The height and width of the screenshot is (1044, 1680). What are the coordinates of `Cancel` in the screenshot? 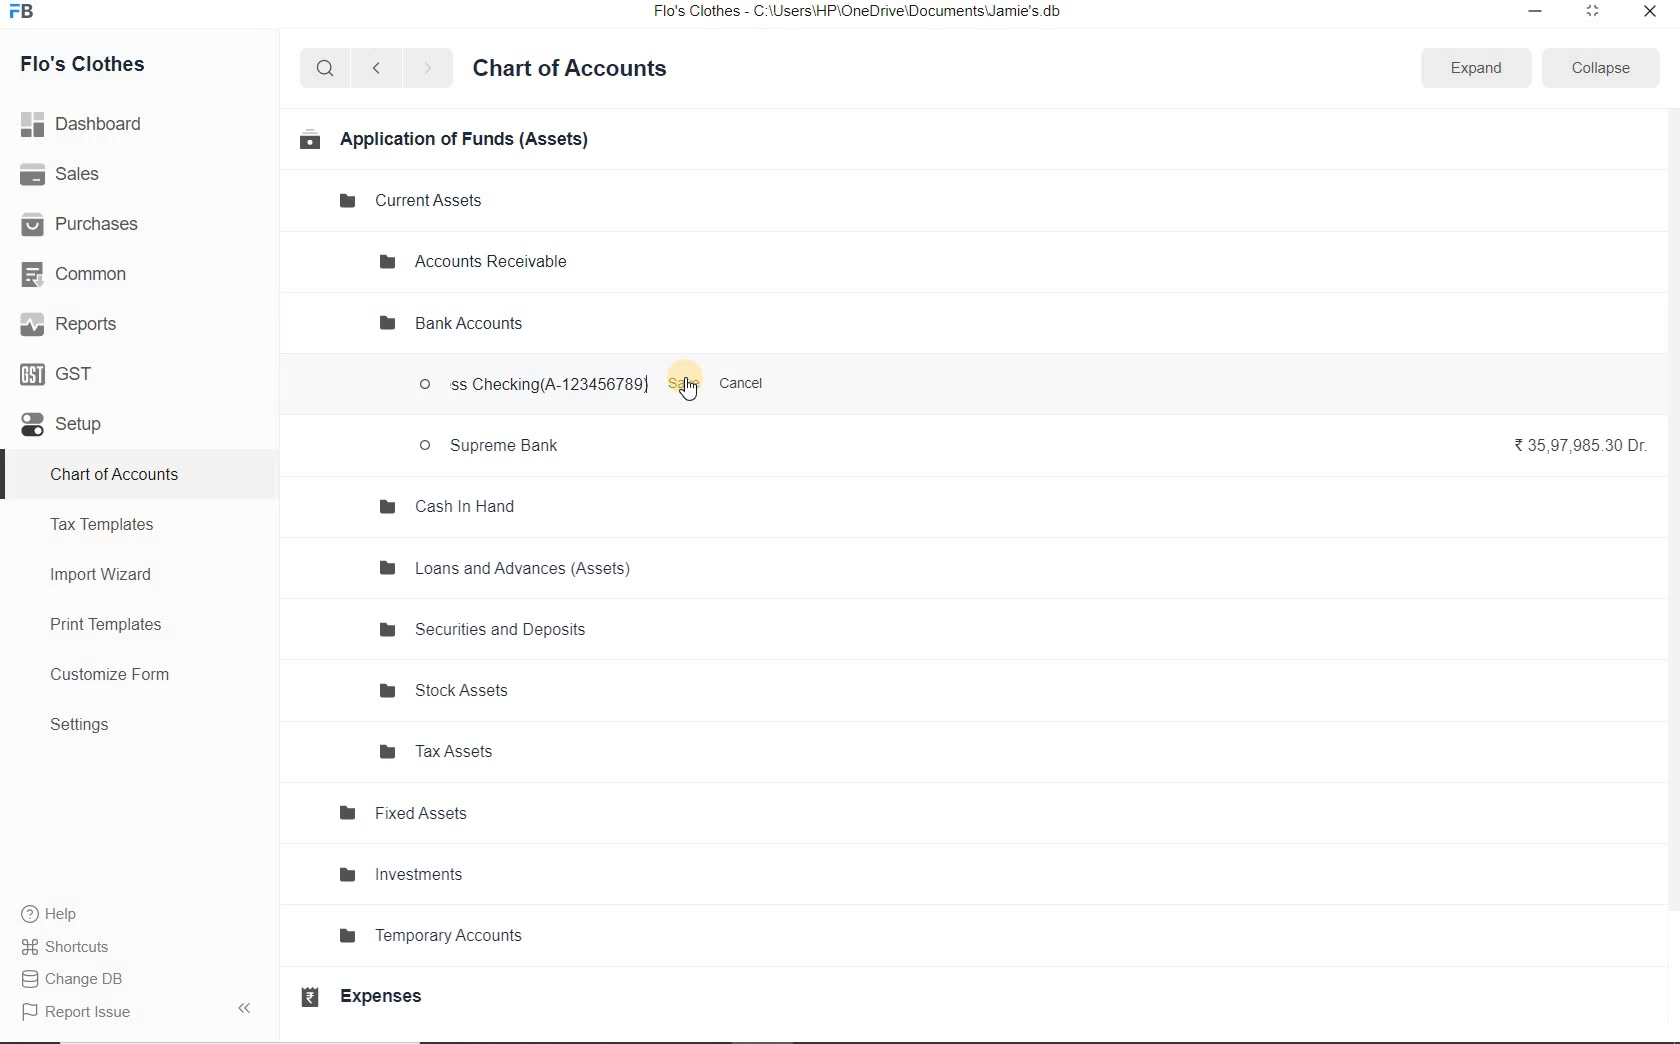 It's located at (745, 385).